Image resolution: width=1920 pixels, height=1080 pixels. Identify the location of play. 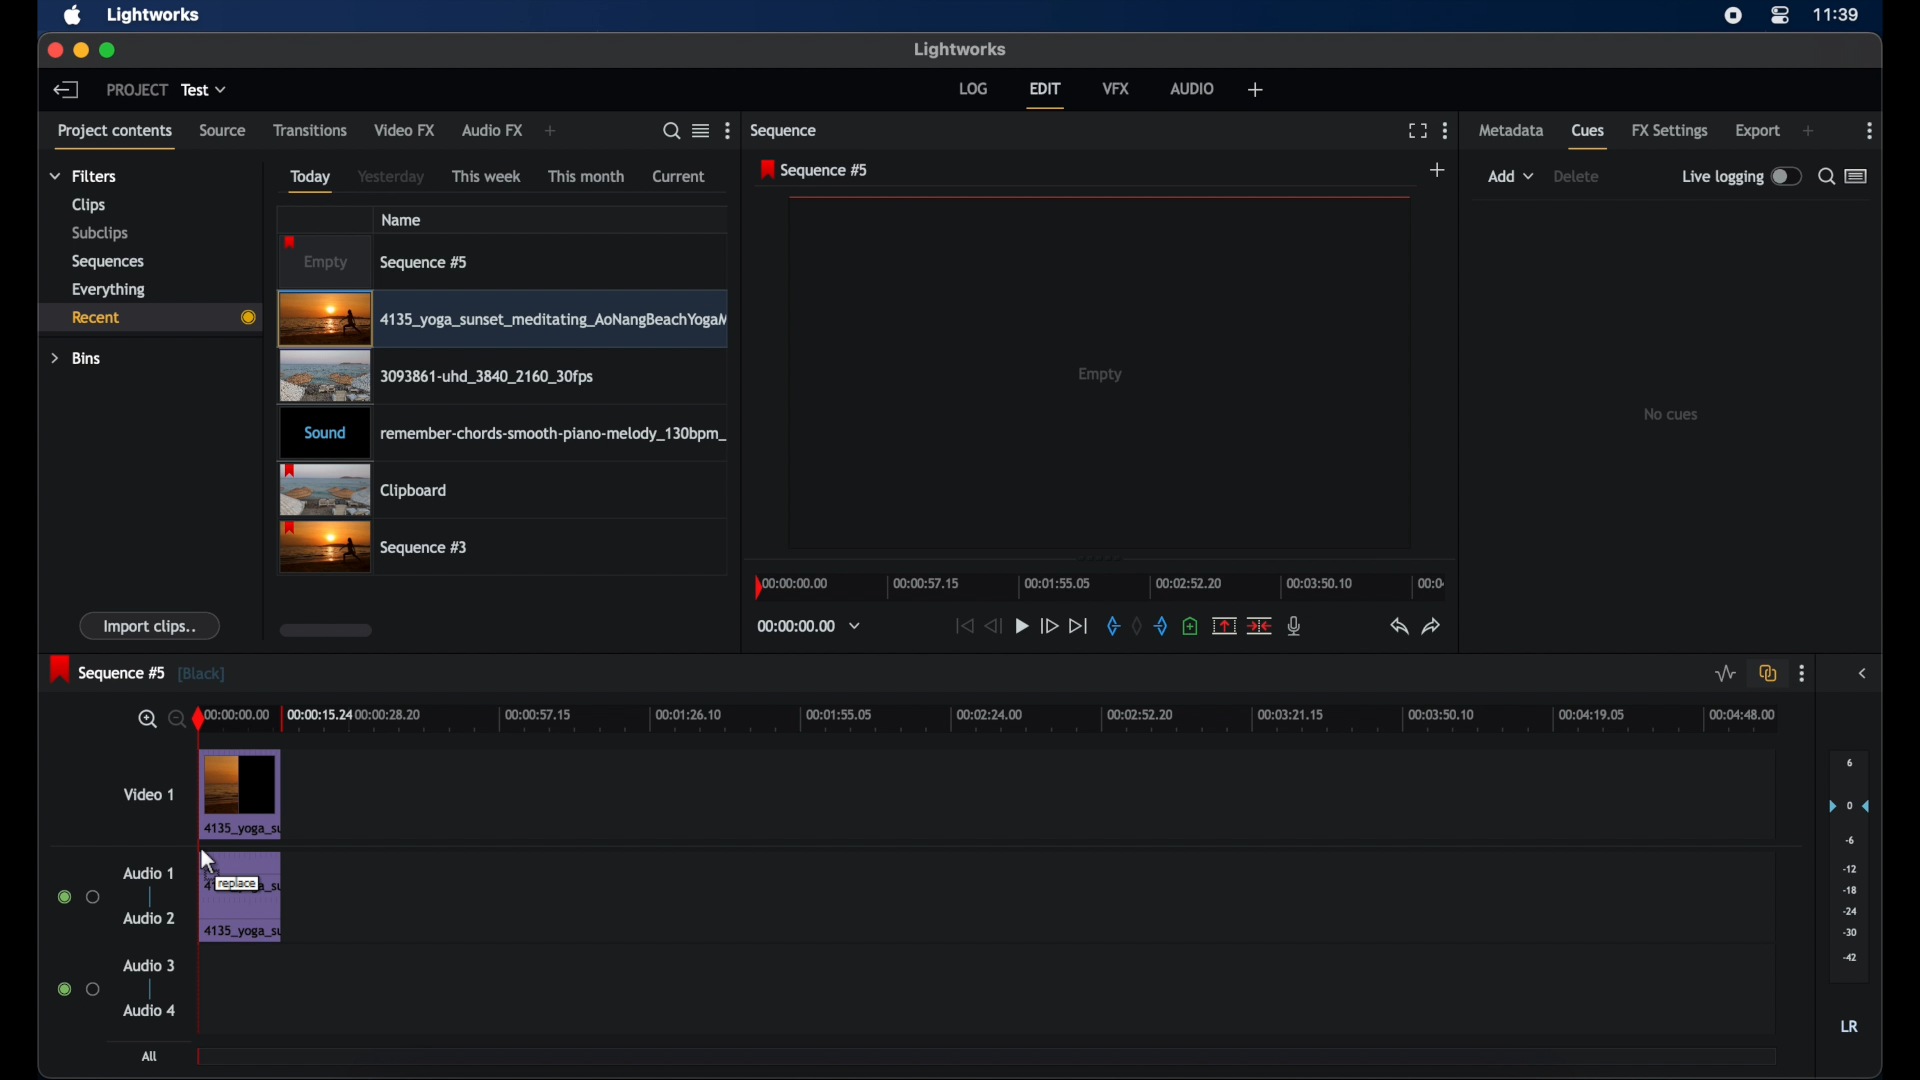
(1022, 626).